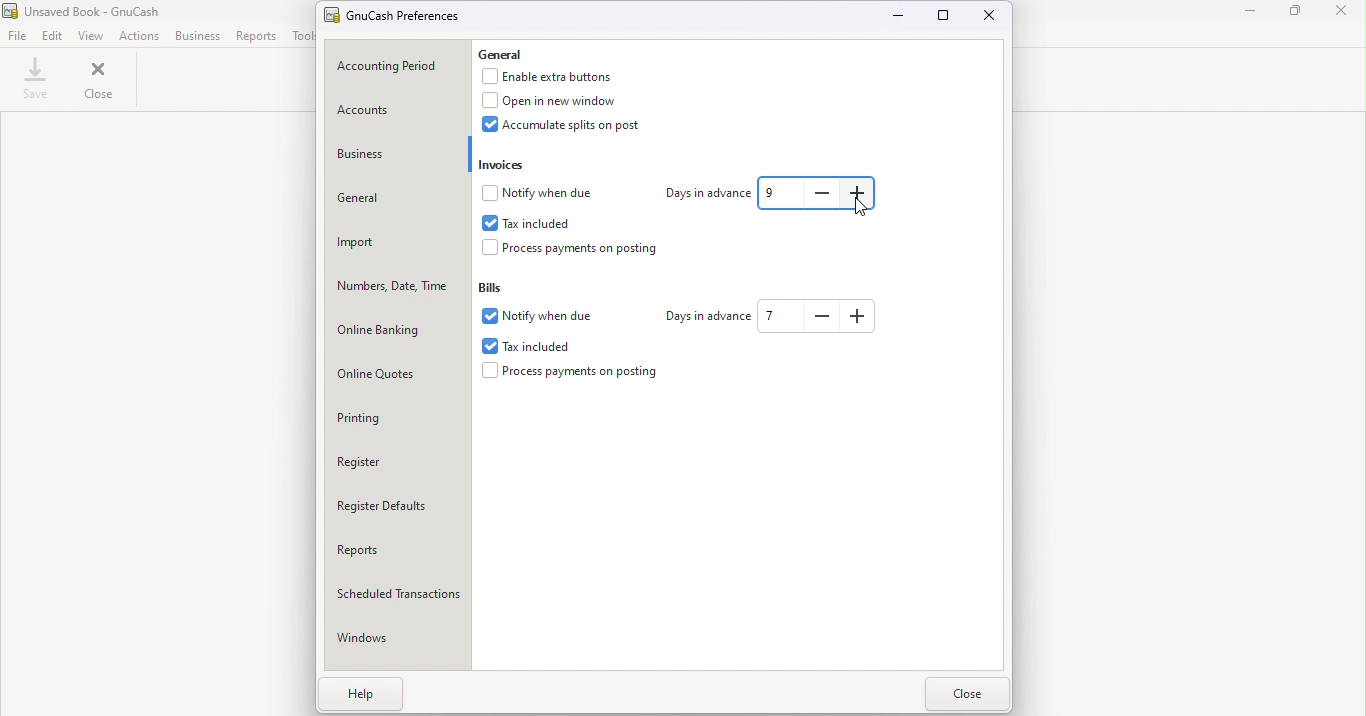 The width and height of the screenshot is (1366, 716). Describe the element at coordinates (862, 316) in the screenshot. I see `how many days in the future to warn about bills coming due` at that location.